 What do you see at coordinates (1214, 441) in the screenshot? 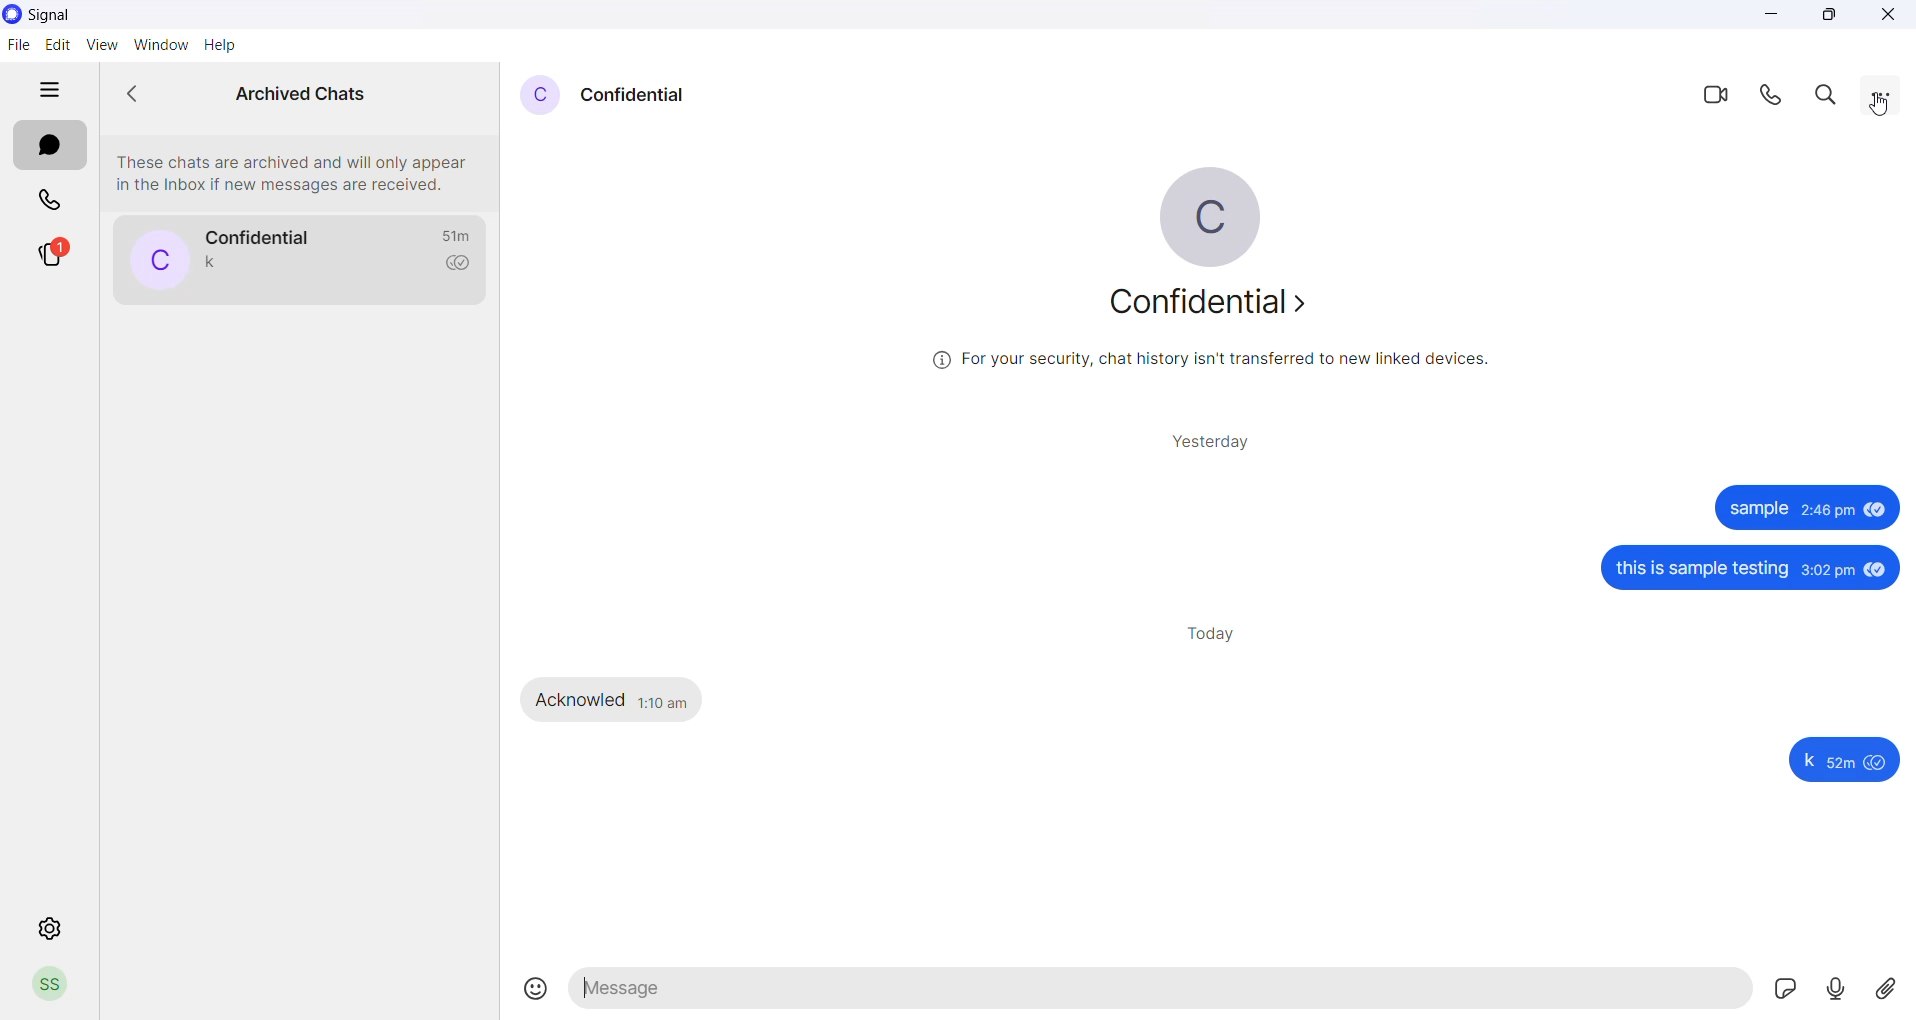
I see `yesterday messages heading` at bounding box center [1214, 441].